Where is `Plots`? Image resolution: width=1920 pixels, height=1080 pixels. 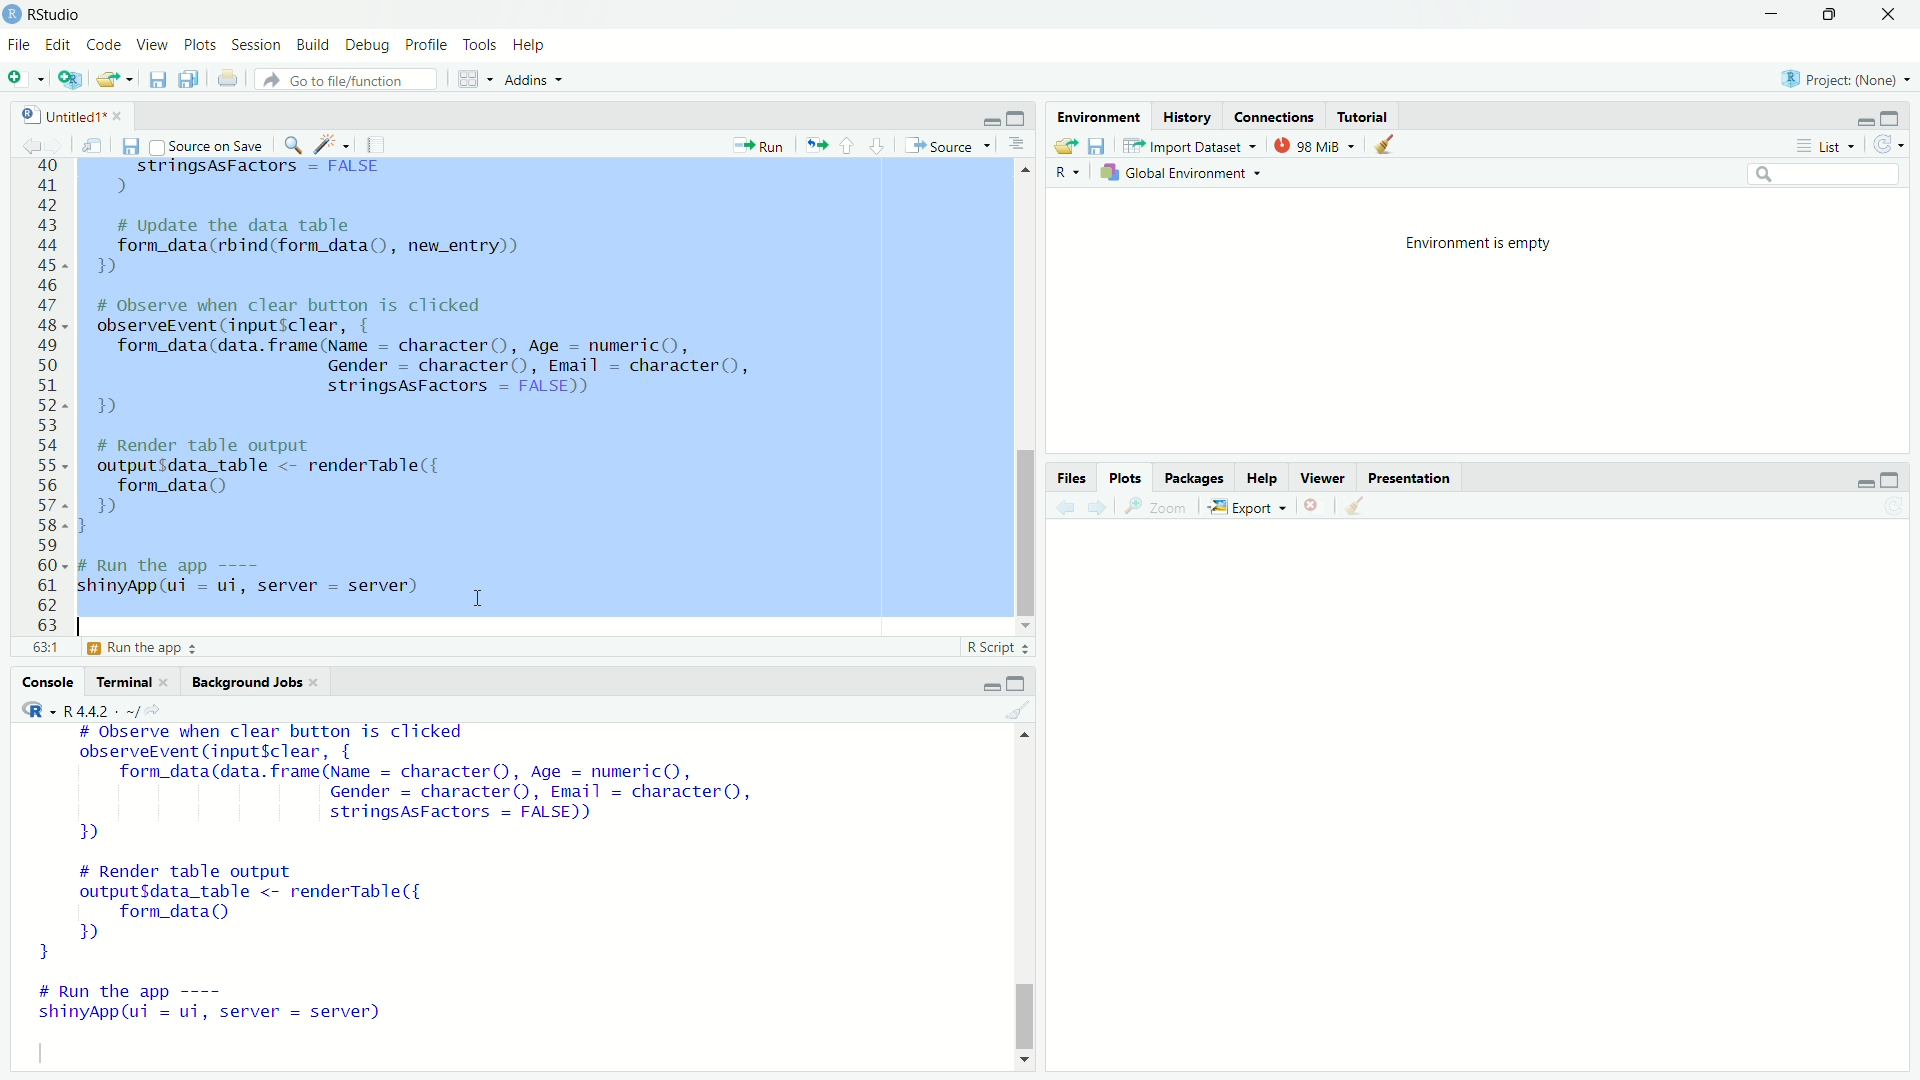 Plots is located at coordinates (200, 45).